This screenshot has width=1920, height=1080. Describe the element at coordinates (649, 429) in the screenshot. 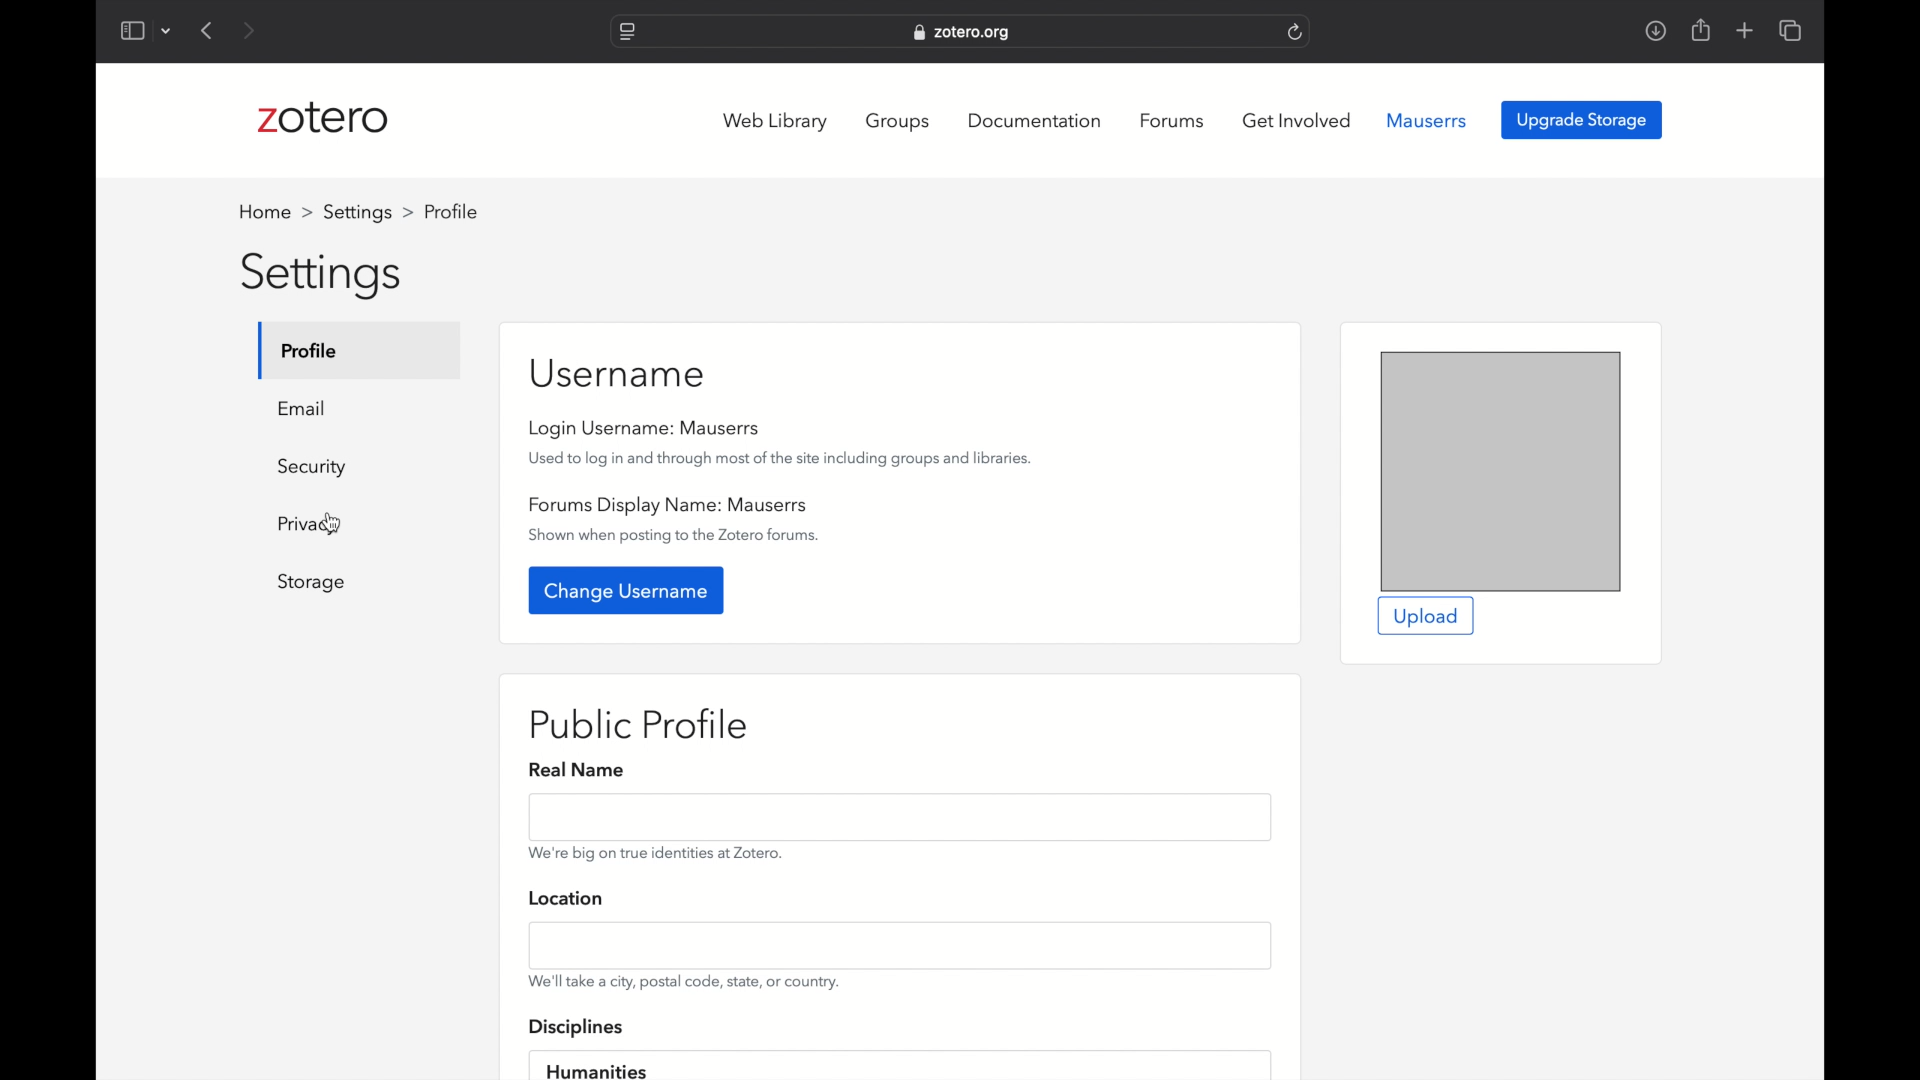

I see `loginusername: mauserrs` at that location.